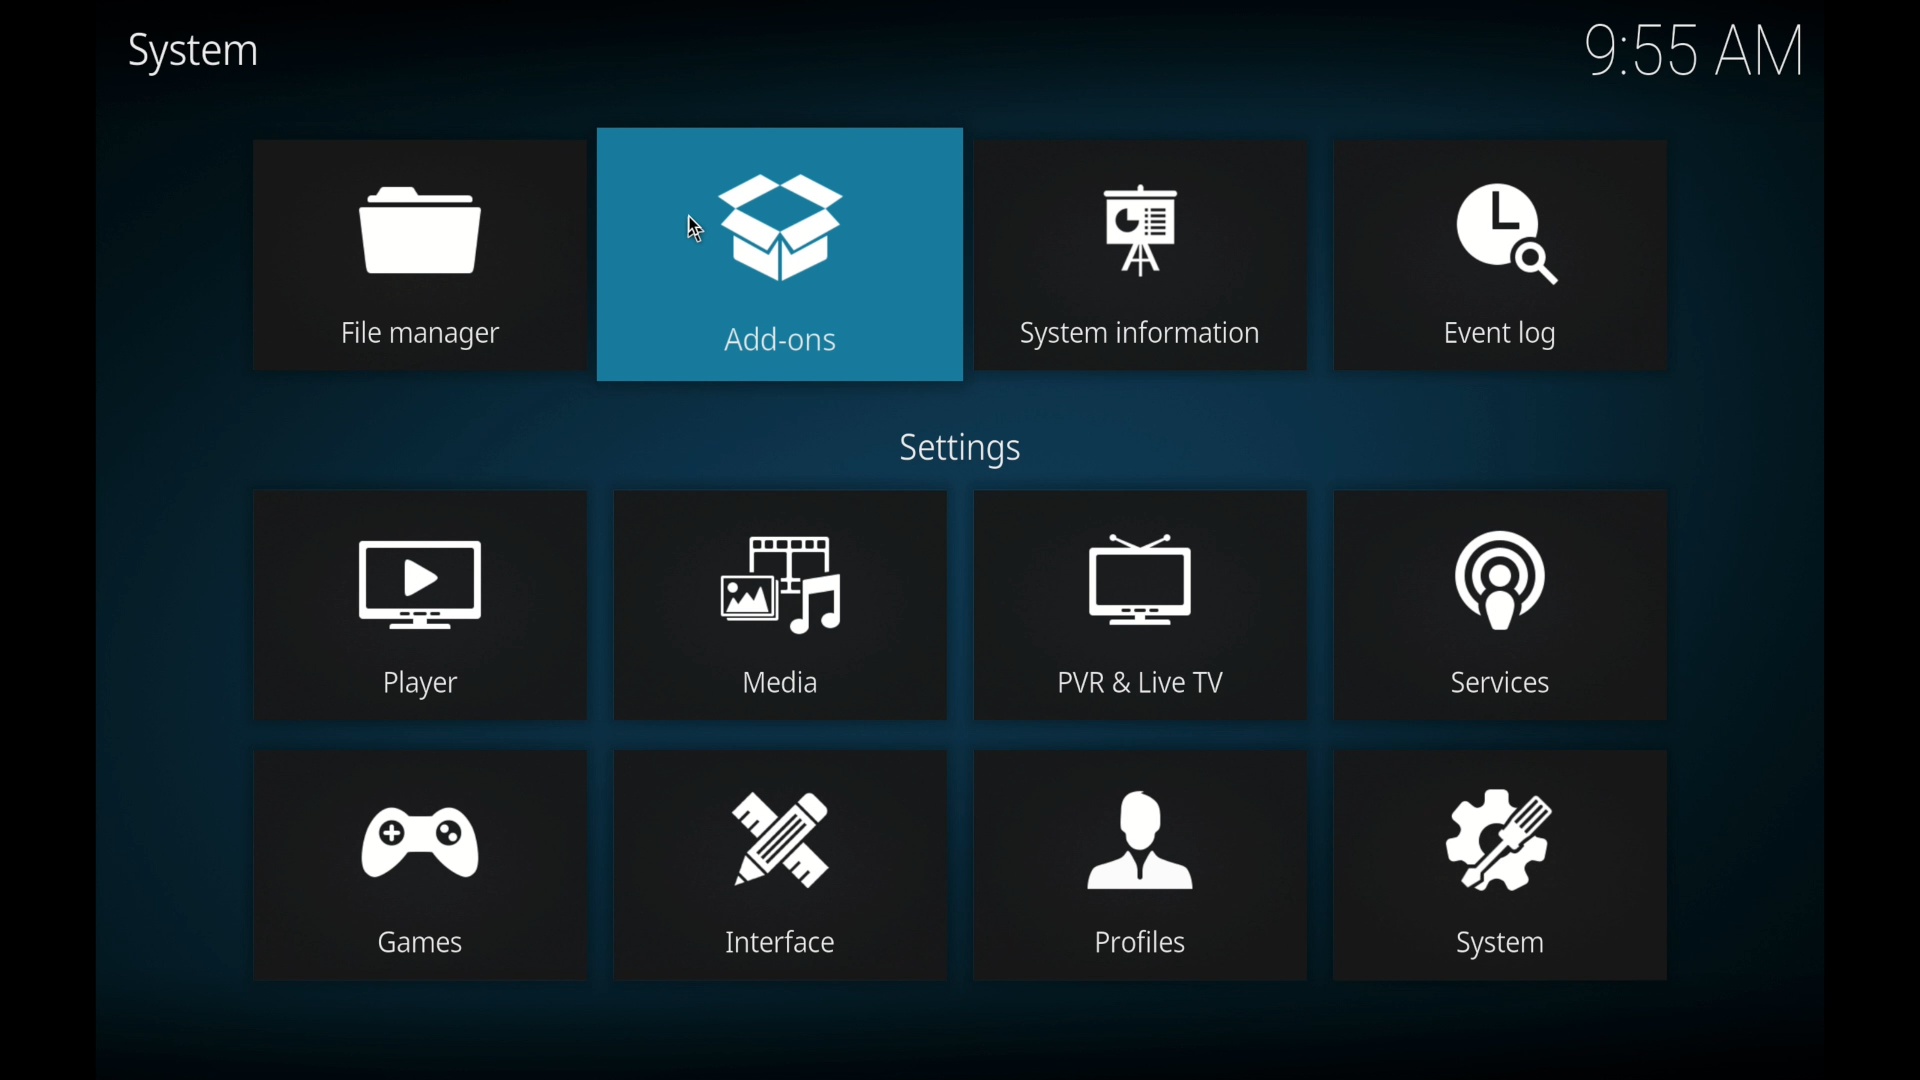  I want to click on games, so click(420, 864).